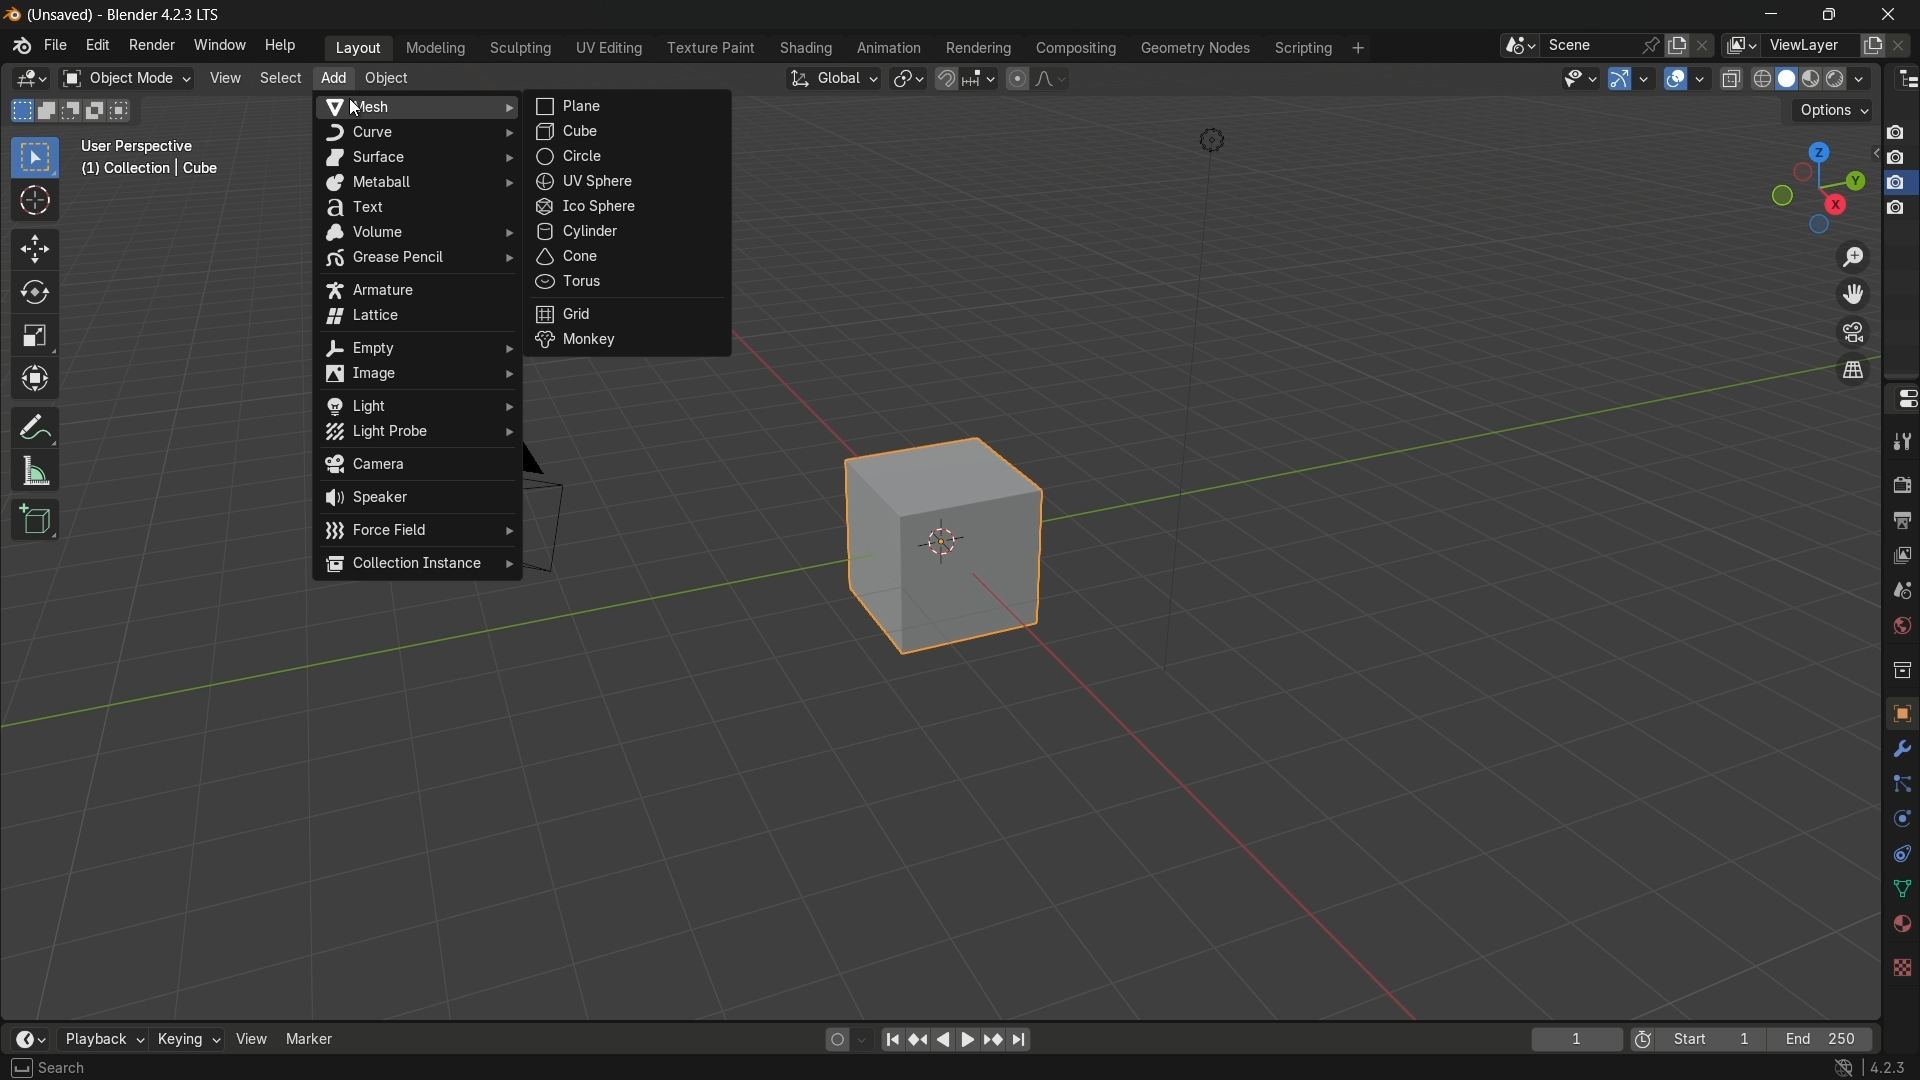 The width and height of the screenshot is (1920, 1080). Describe the element at coordinates (35, 294) in the screenshot. I see `rotate` at that location.